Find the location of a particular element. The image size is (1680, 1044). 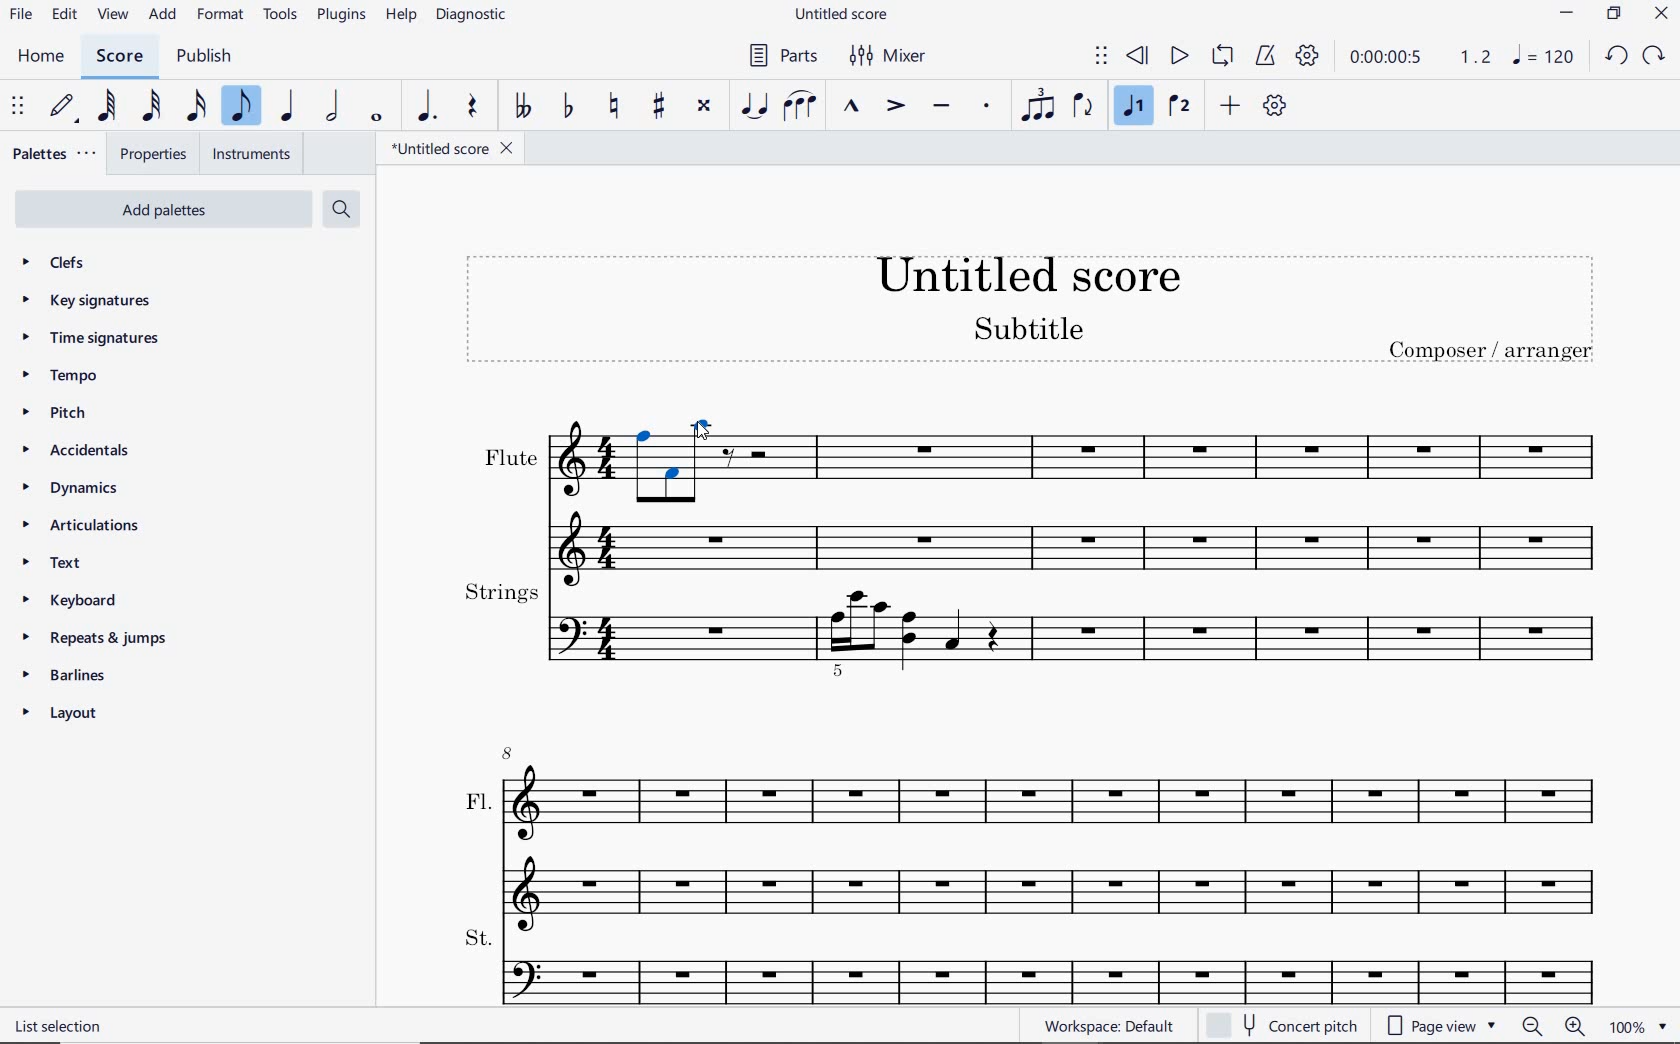

TOGGLE SHARP is located at coordinates (659, 105).